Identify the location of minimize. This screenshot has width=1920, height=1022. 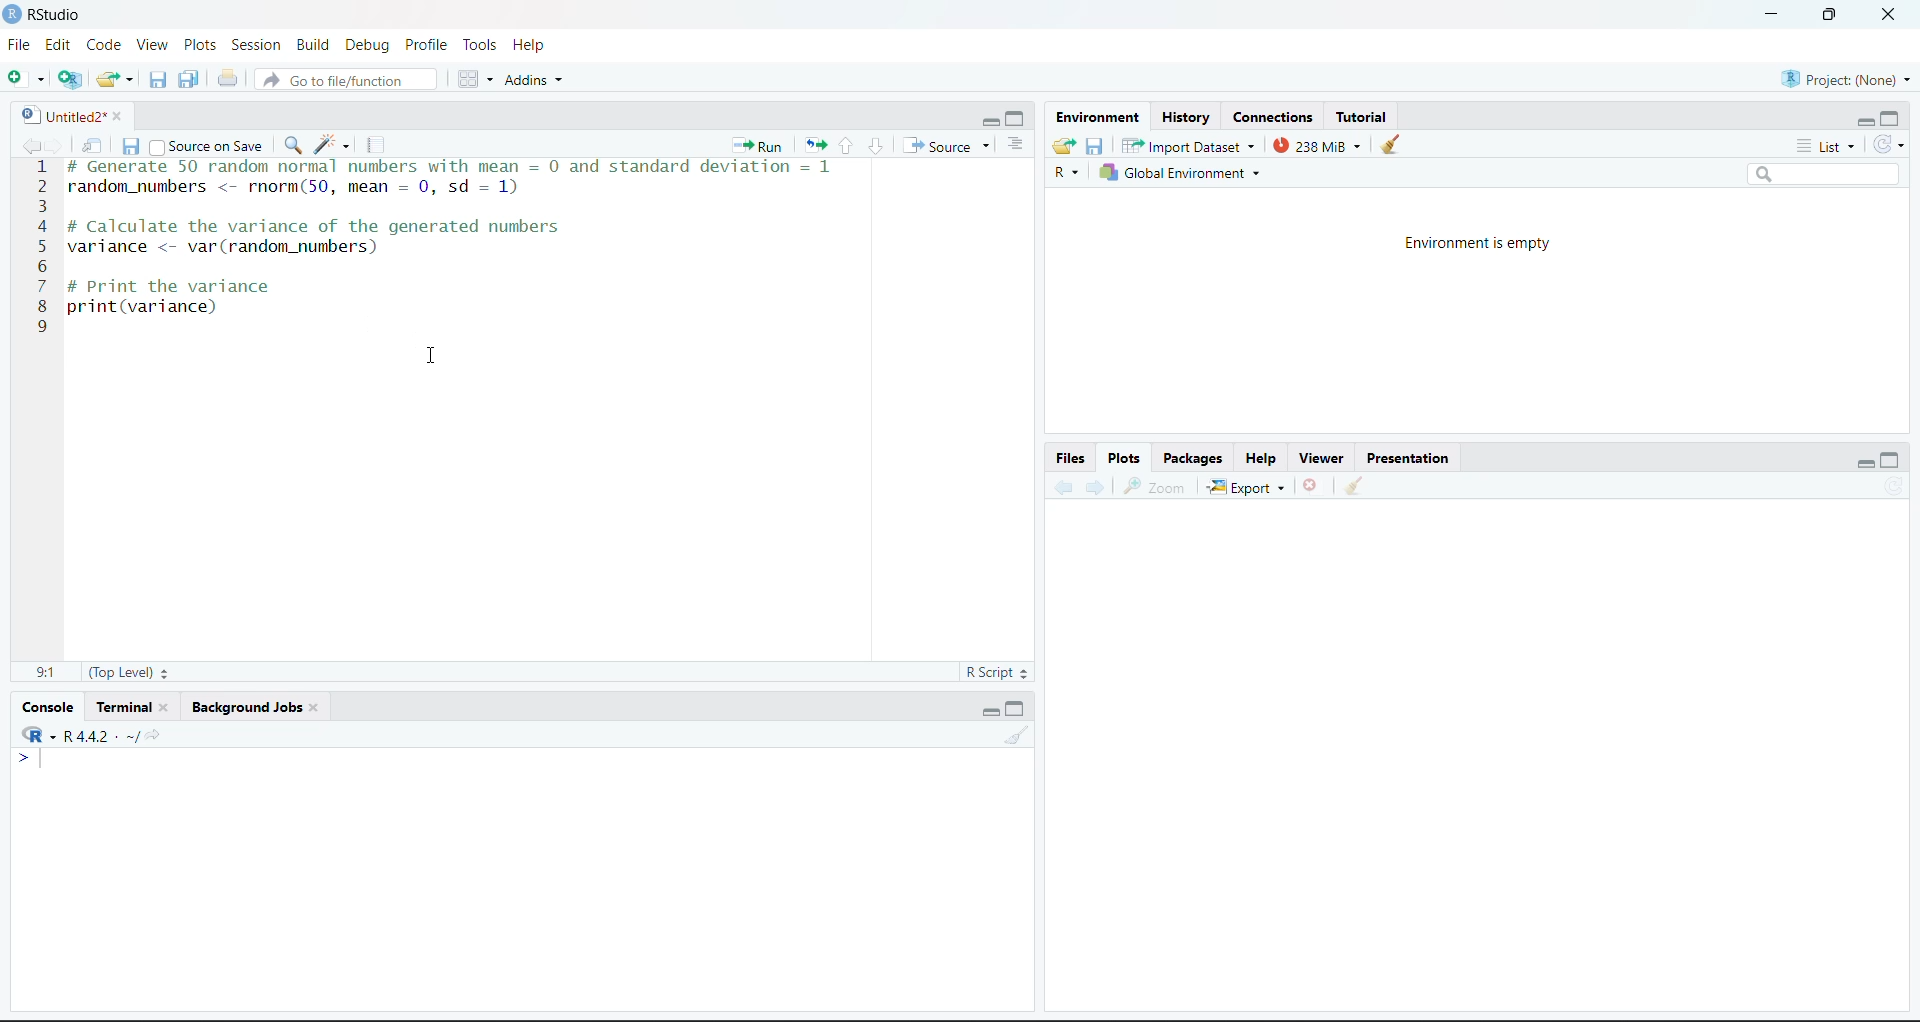
(1772, 15).